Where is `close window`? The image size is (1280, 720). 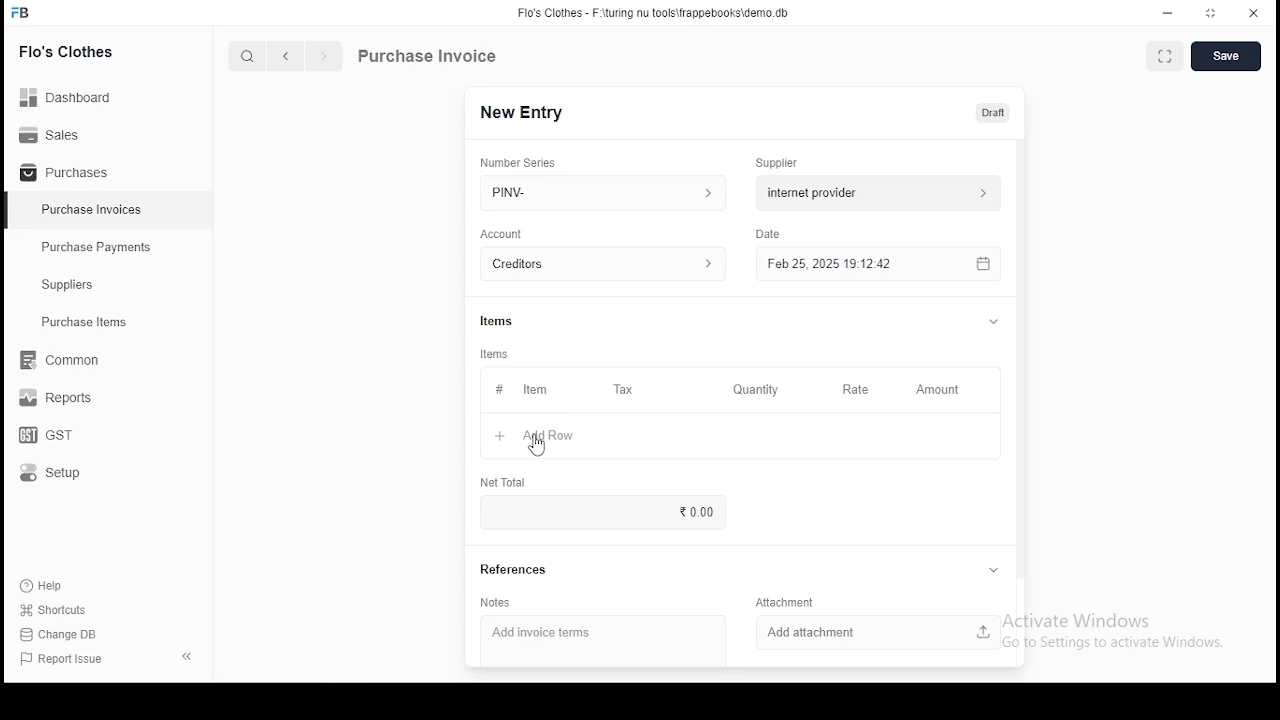 close window is located at coordinates (1254, 11).